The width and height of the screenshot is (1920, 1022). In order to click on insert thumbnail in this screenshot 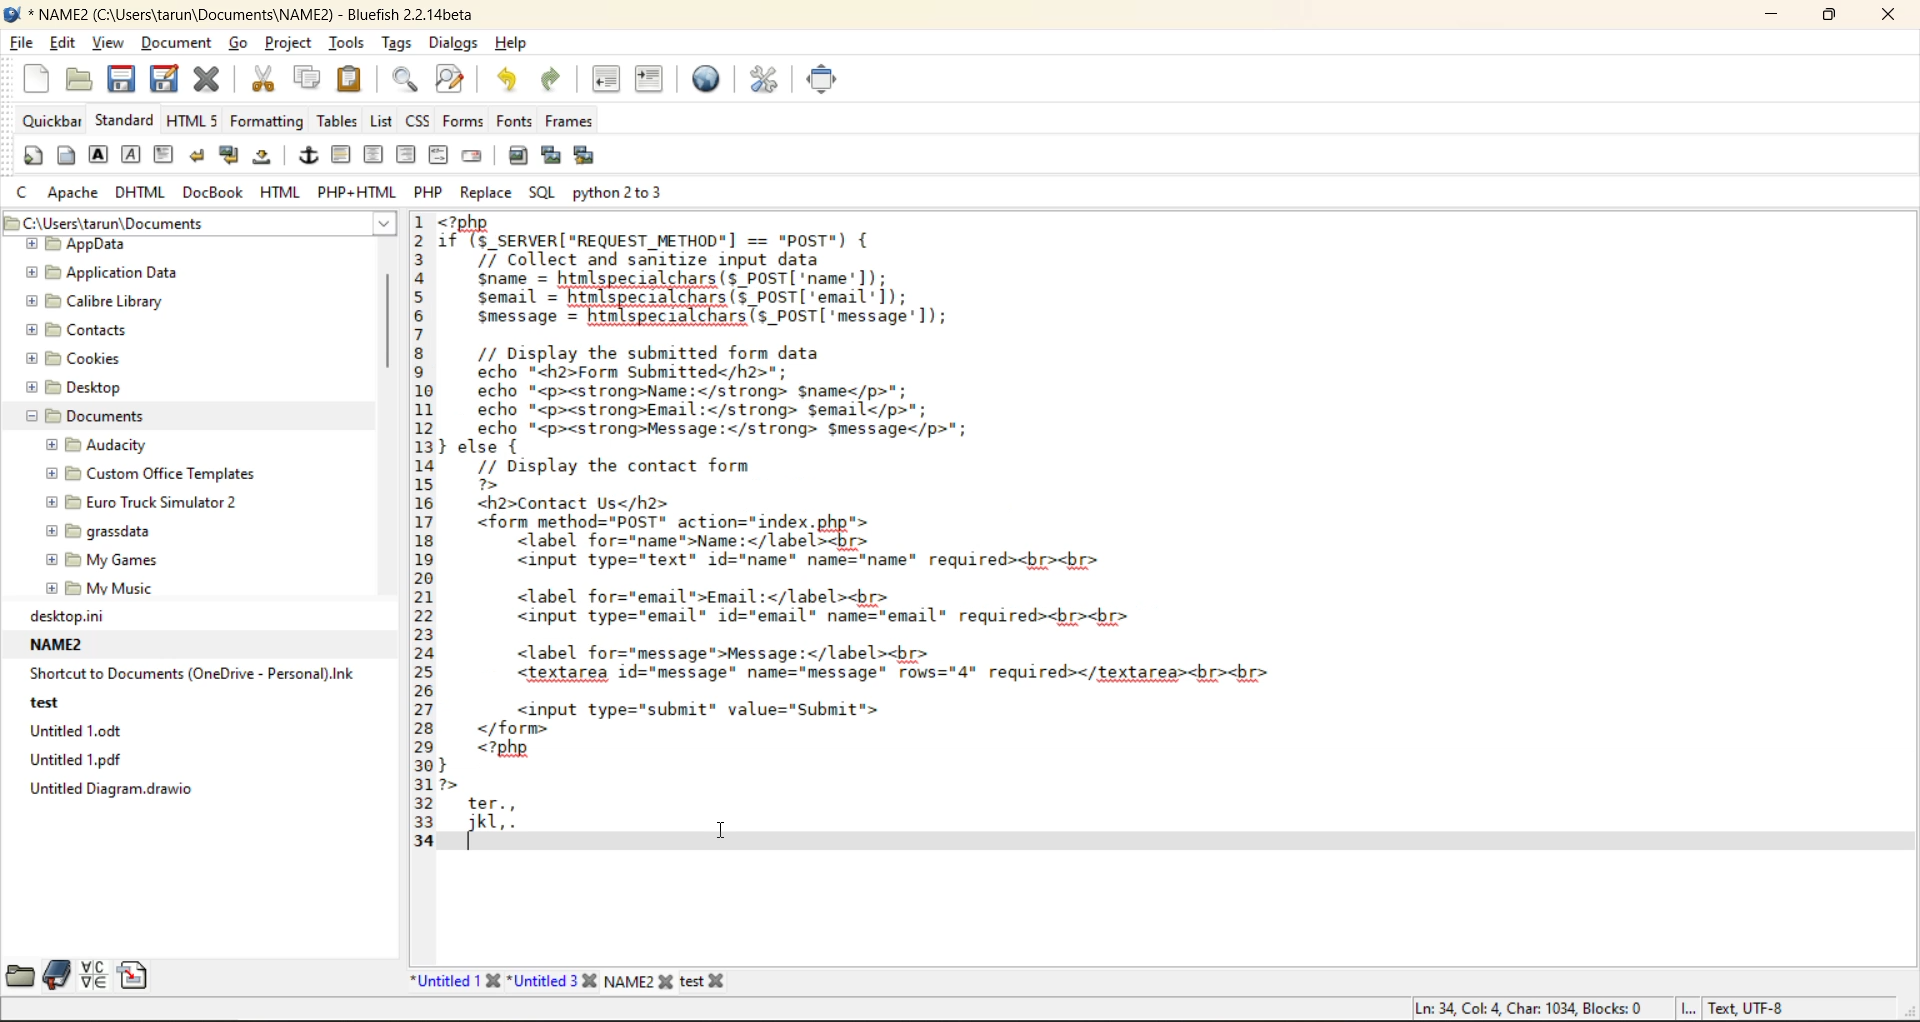, I will do `click(549, 152)`.